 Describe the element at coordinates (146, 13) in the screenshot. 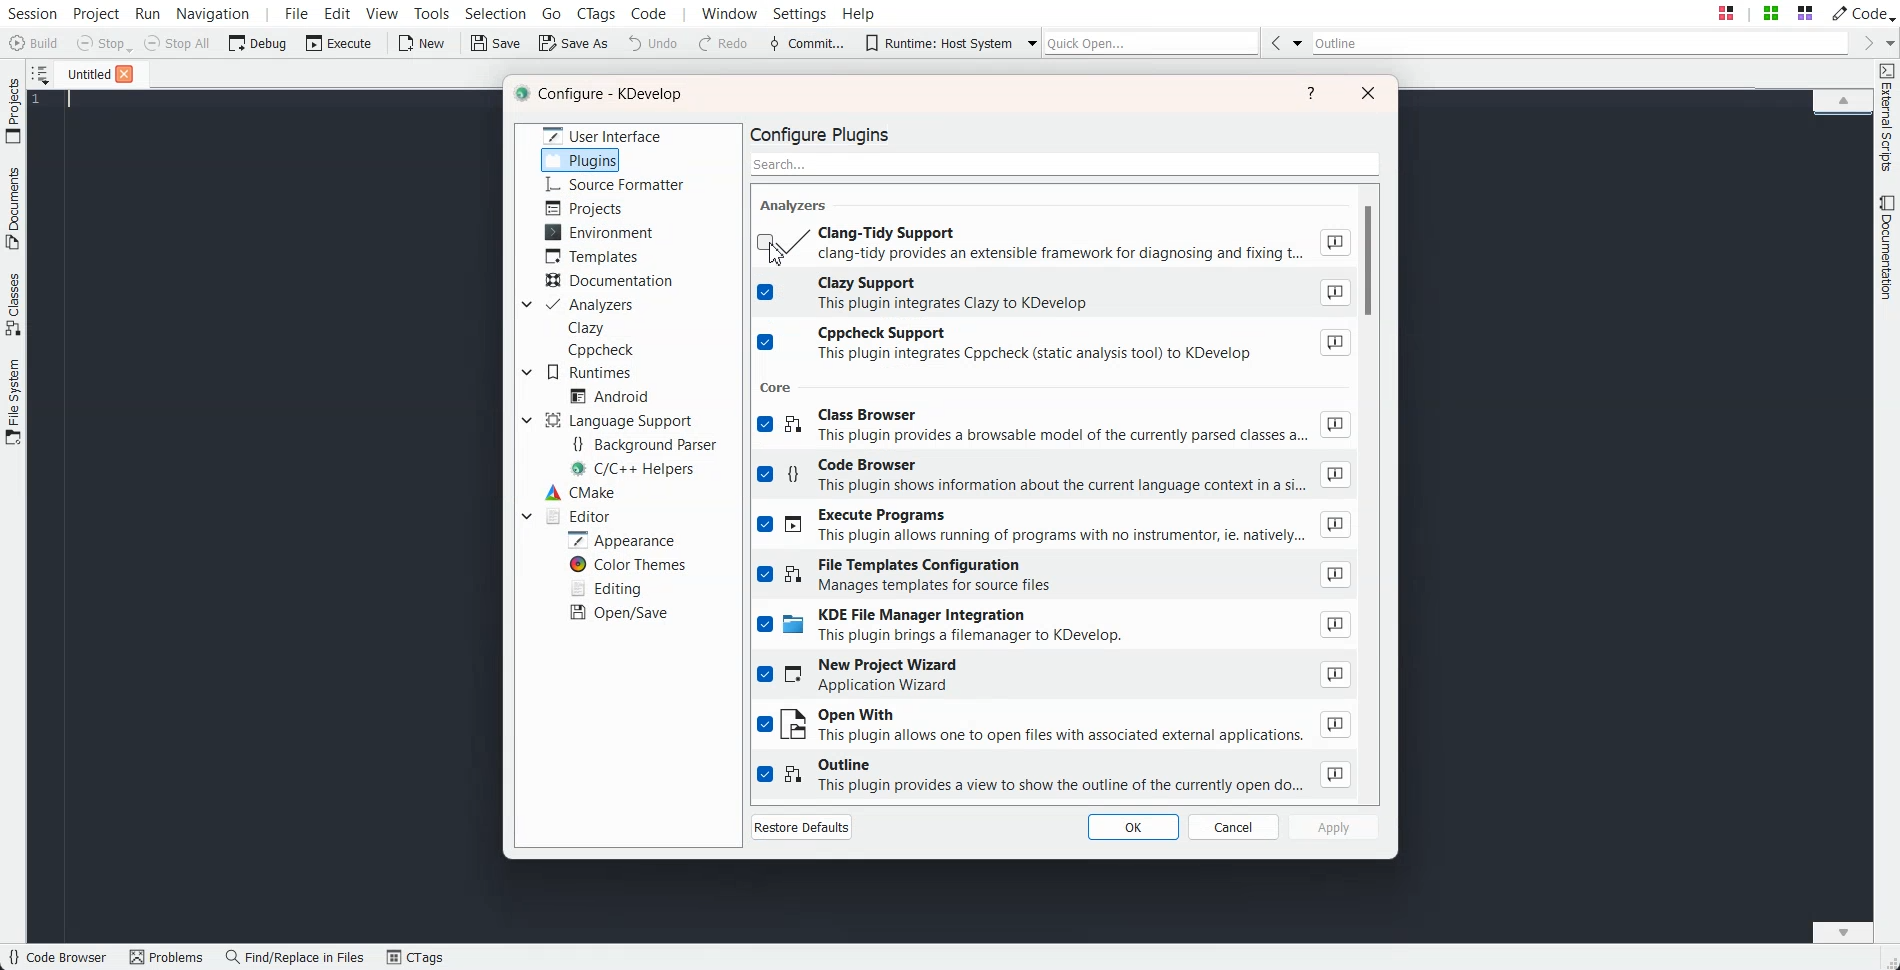

I see `Run` at that location.